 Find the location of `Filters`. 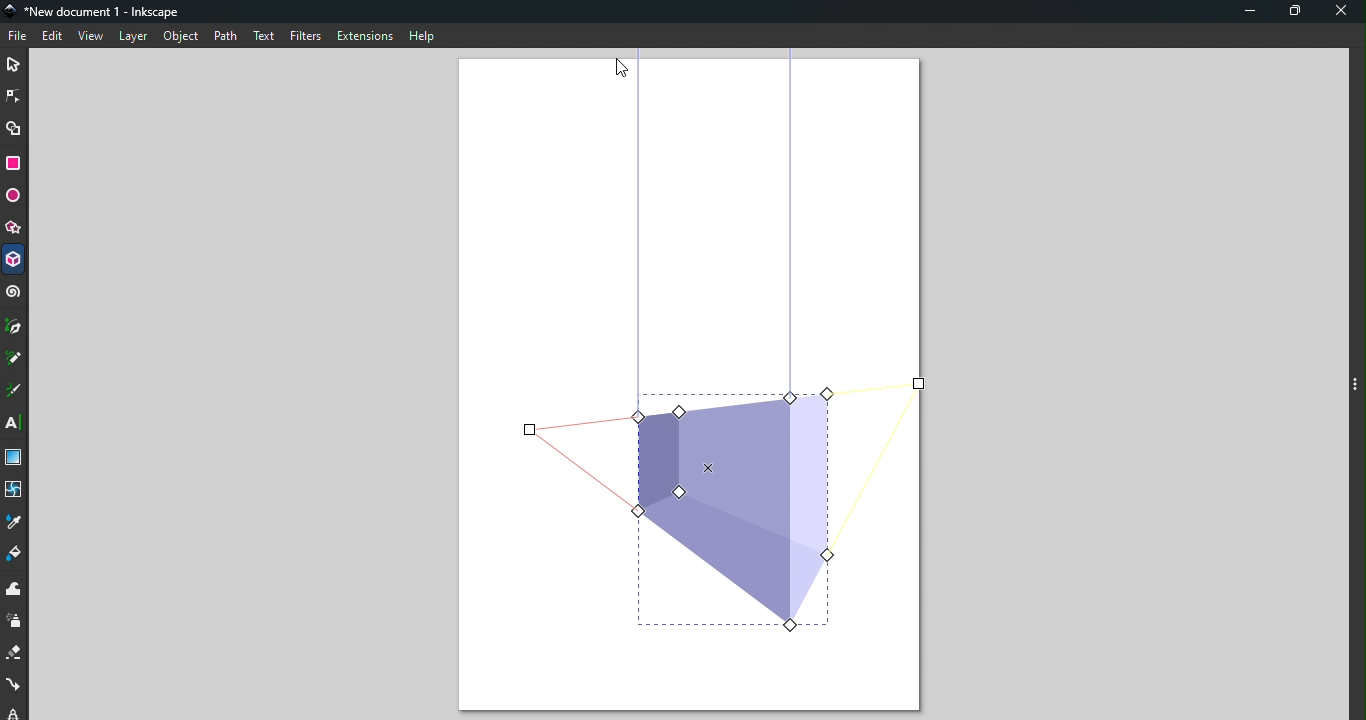

Filters is located at coordinates (307, 35).